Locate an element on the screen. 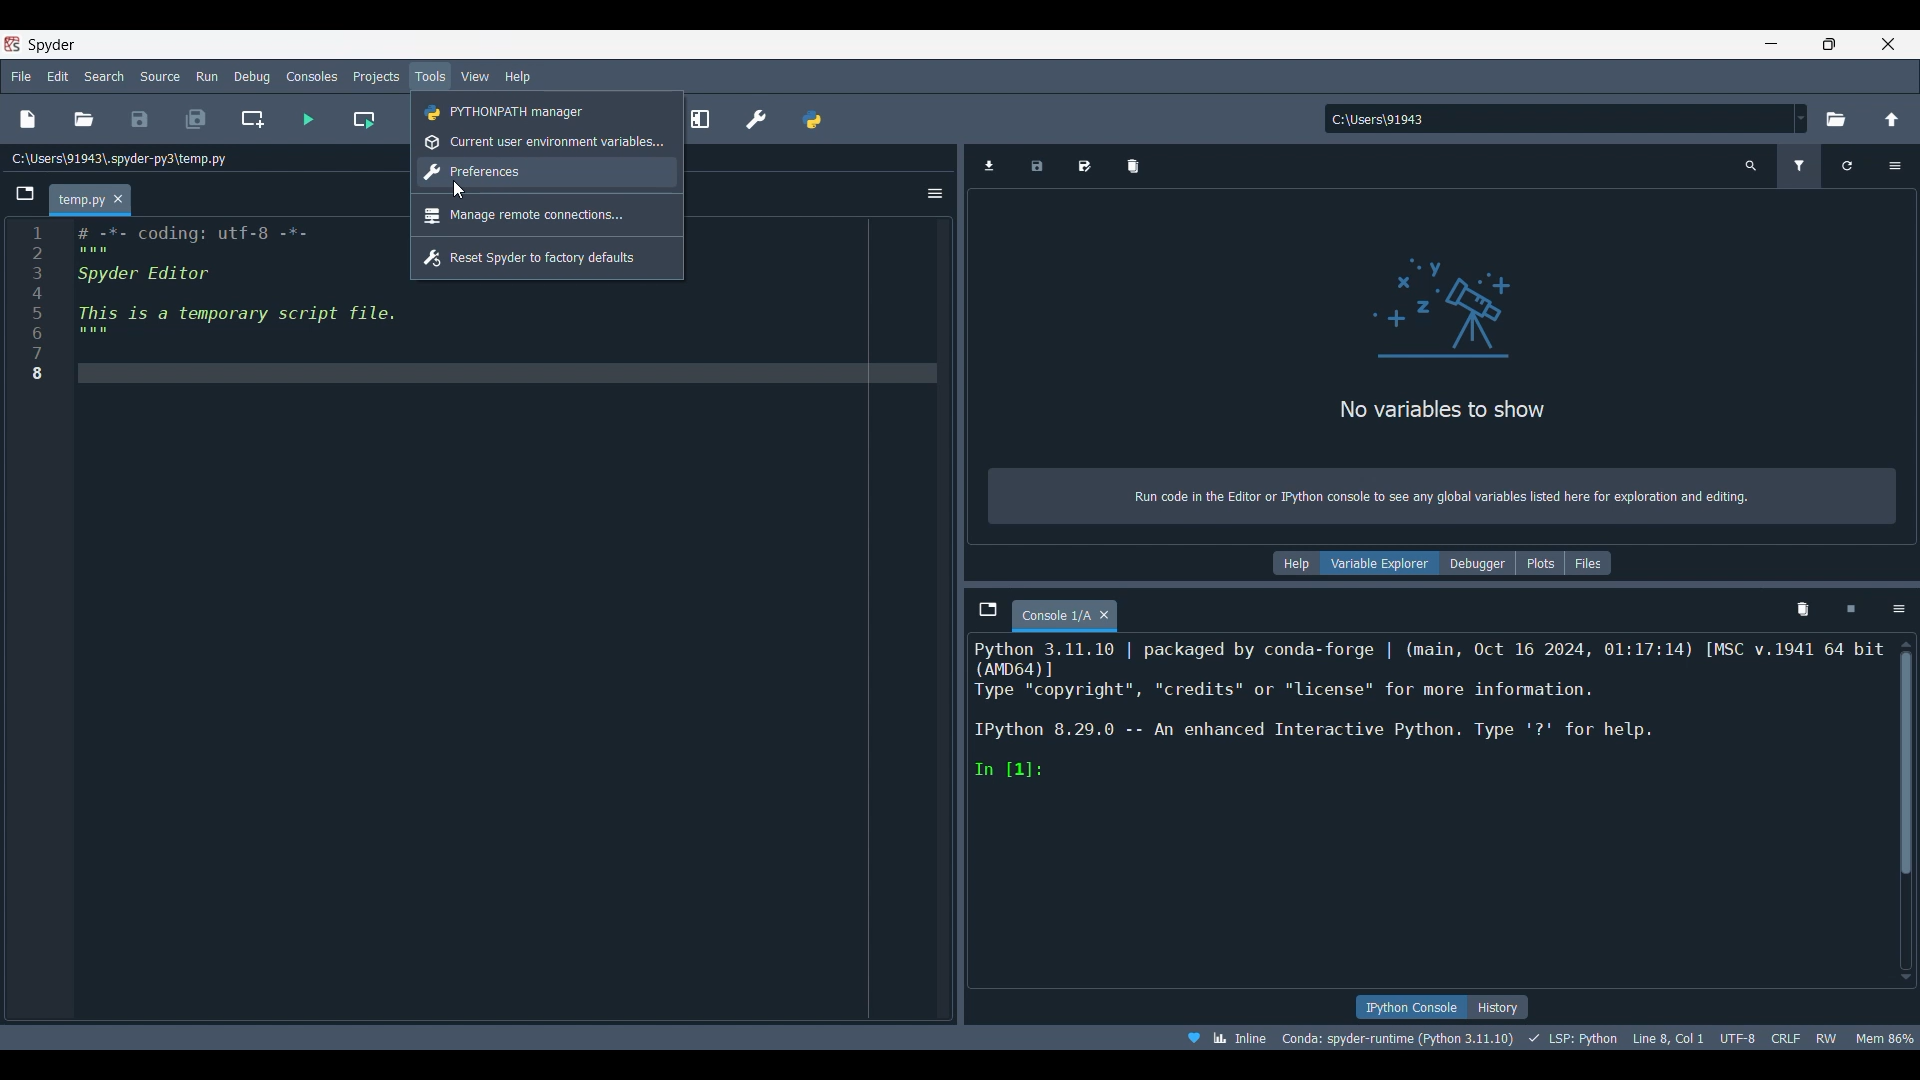 The height and width of the screenshot is (1080, 1920). Remove all variables from namespace is located at coordinates (1802, 610).